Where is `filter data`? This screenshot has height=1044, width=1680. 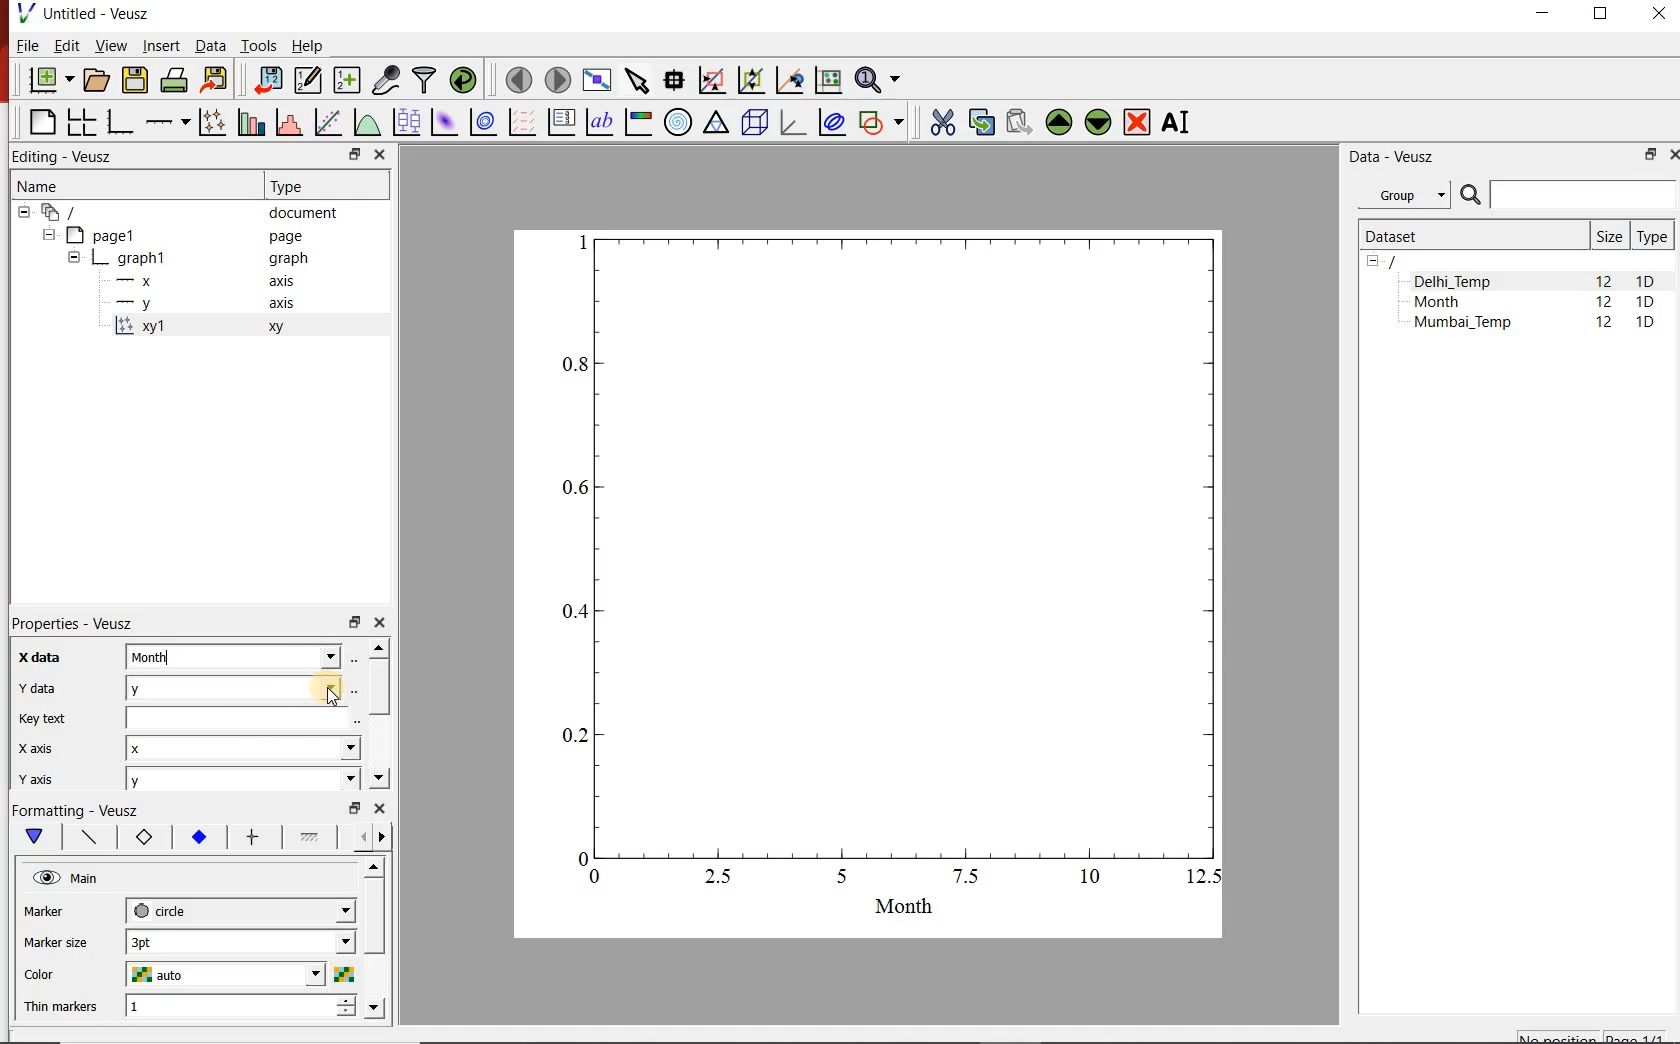
filter data is located at coordinates (425, 80).